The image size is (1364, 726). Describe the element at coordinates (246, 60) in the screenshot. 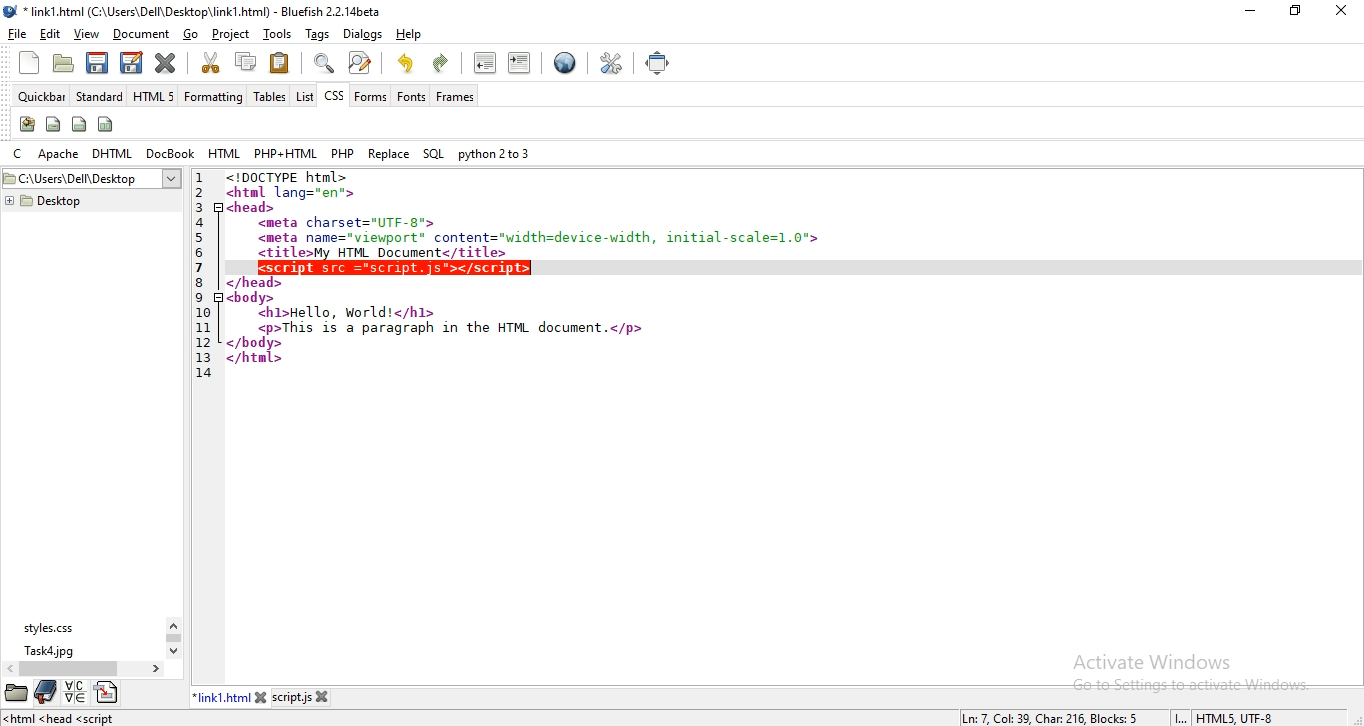

I see `copy` at that location.